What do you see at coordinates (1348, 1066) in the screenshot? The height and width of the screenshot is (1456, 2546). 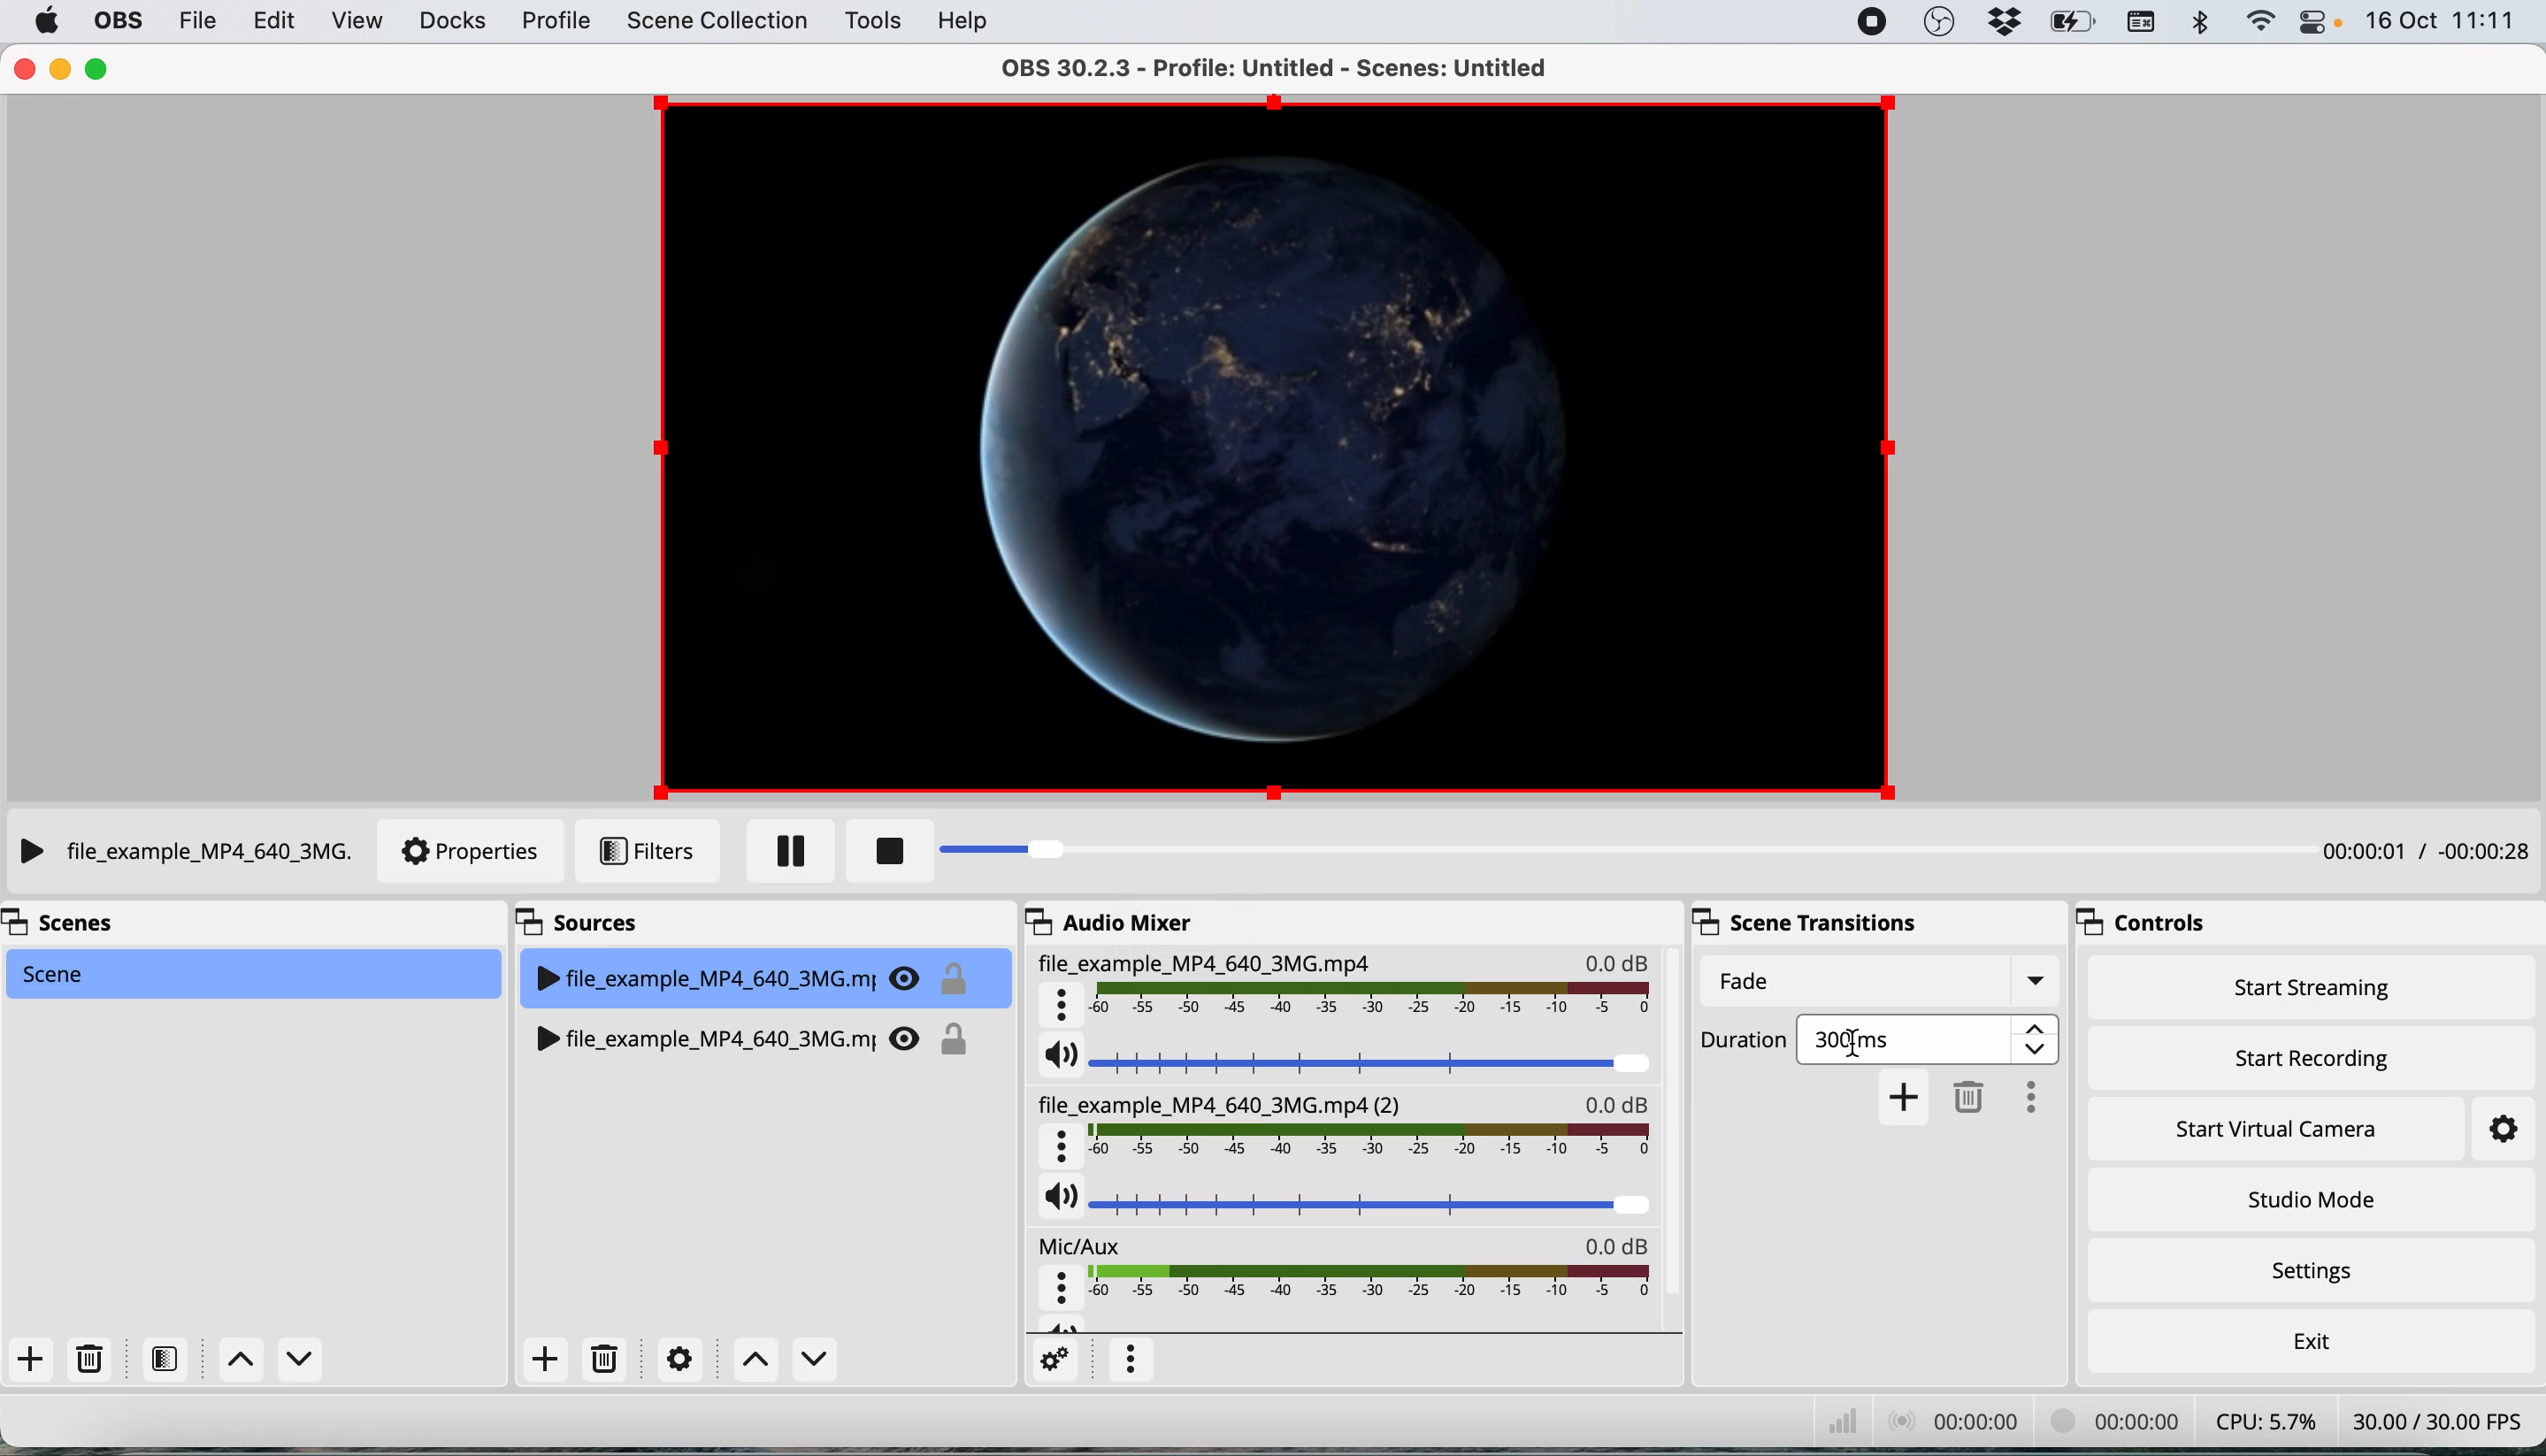 I see `current source audio volume` at bounding box center [1348, 1066].